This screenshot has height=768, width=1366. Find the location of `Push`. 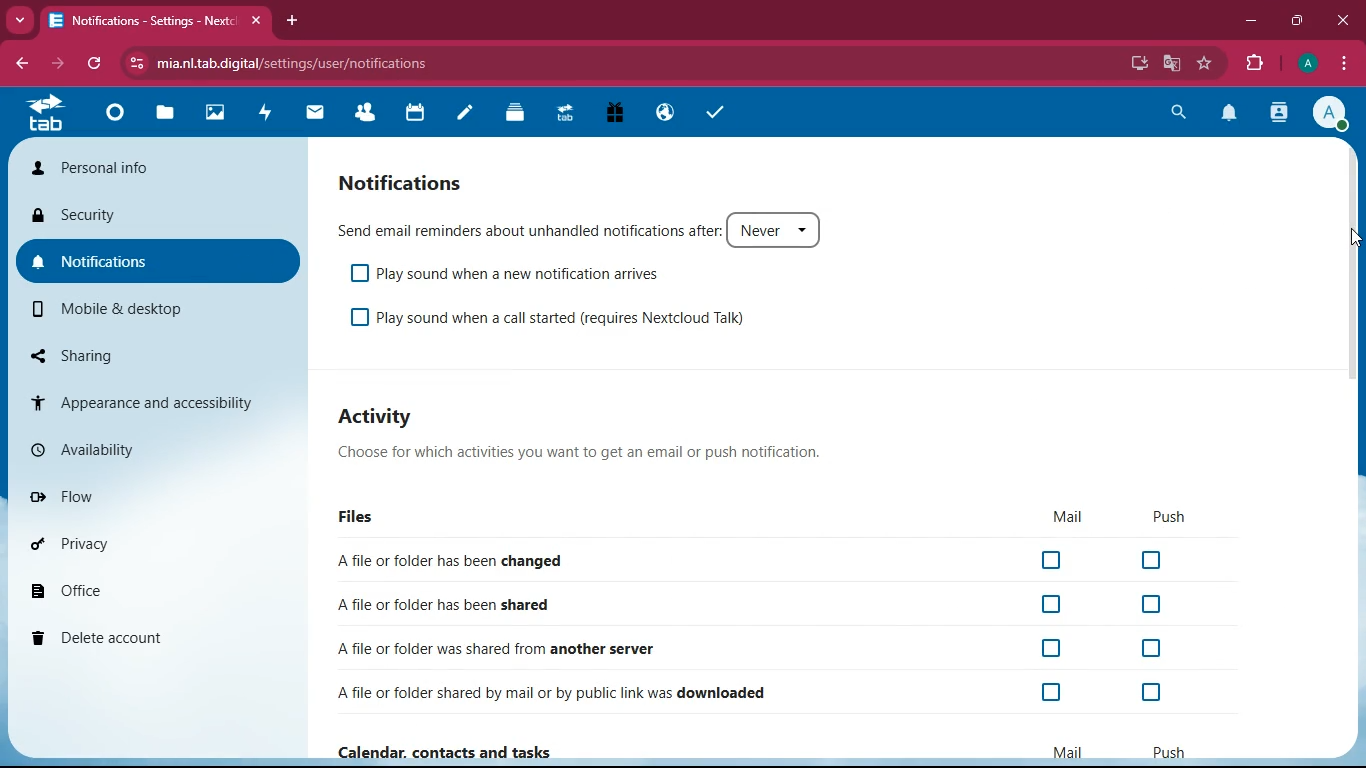

Push is located at coordinates (1167, 751).